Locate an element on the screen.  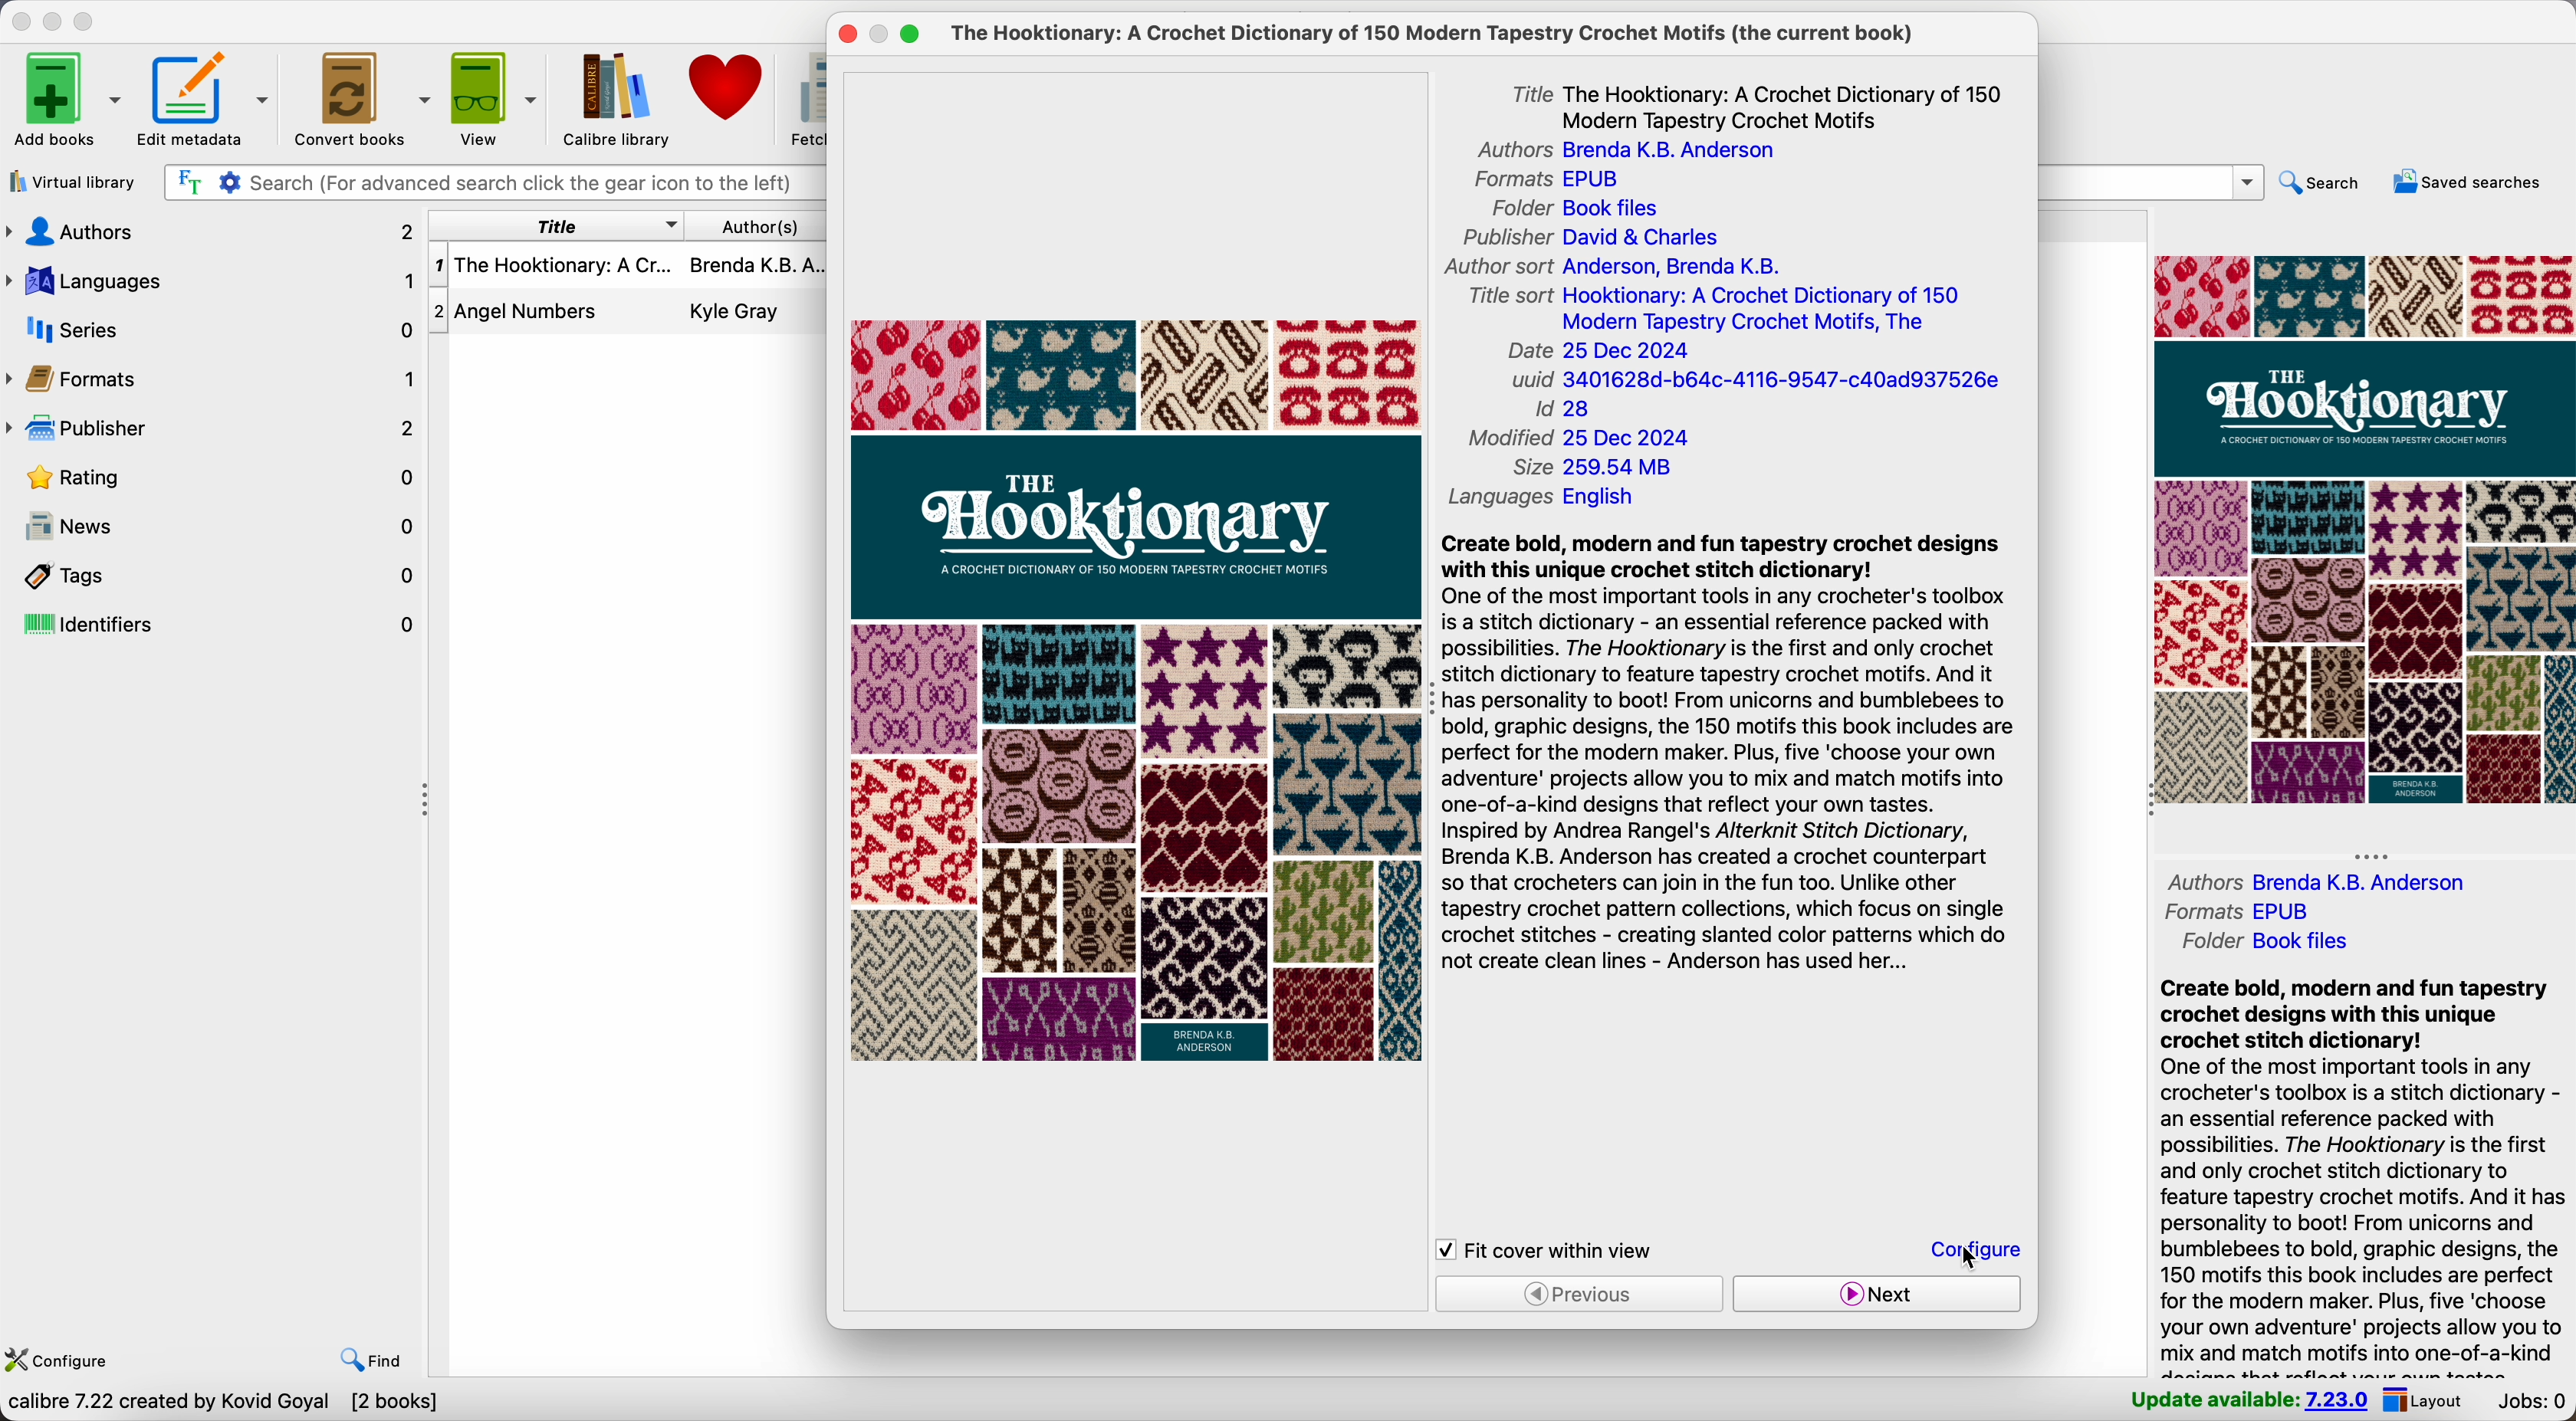
data is located at coordinates (222, 1404).